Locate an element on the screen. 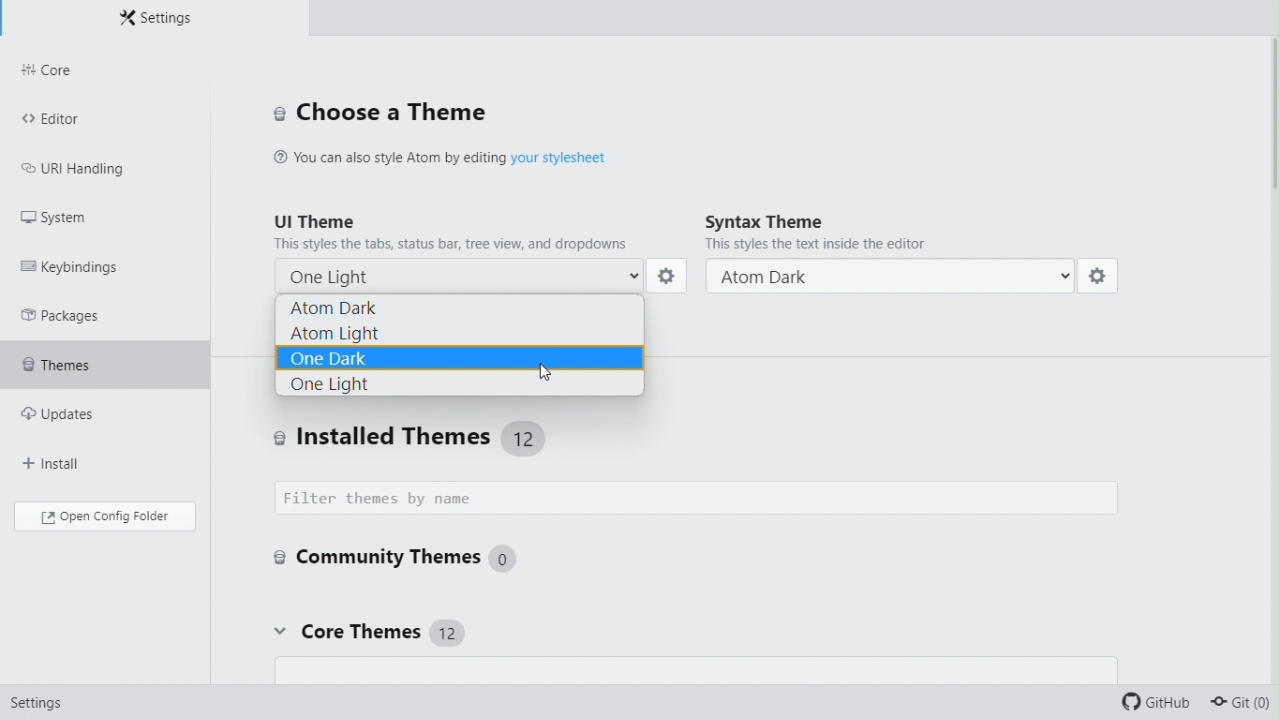 The height and width of the screenshot is (720, 1280). Open config folder is located at coordinates (107, 519).